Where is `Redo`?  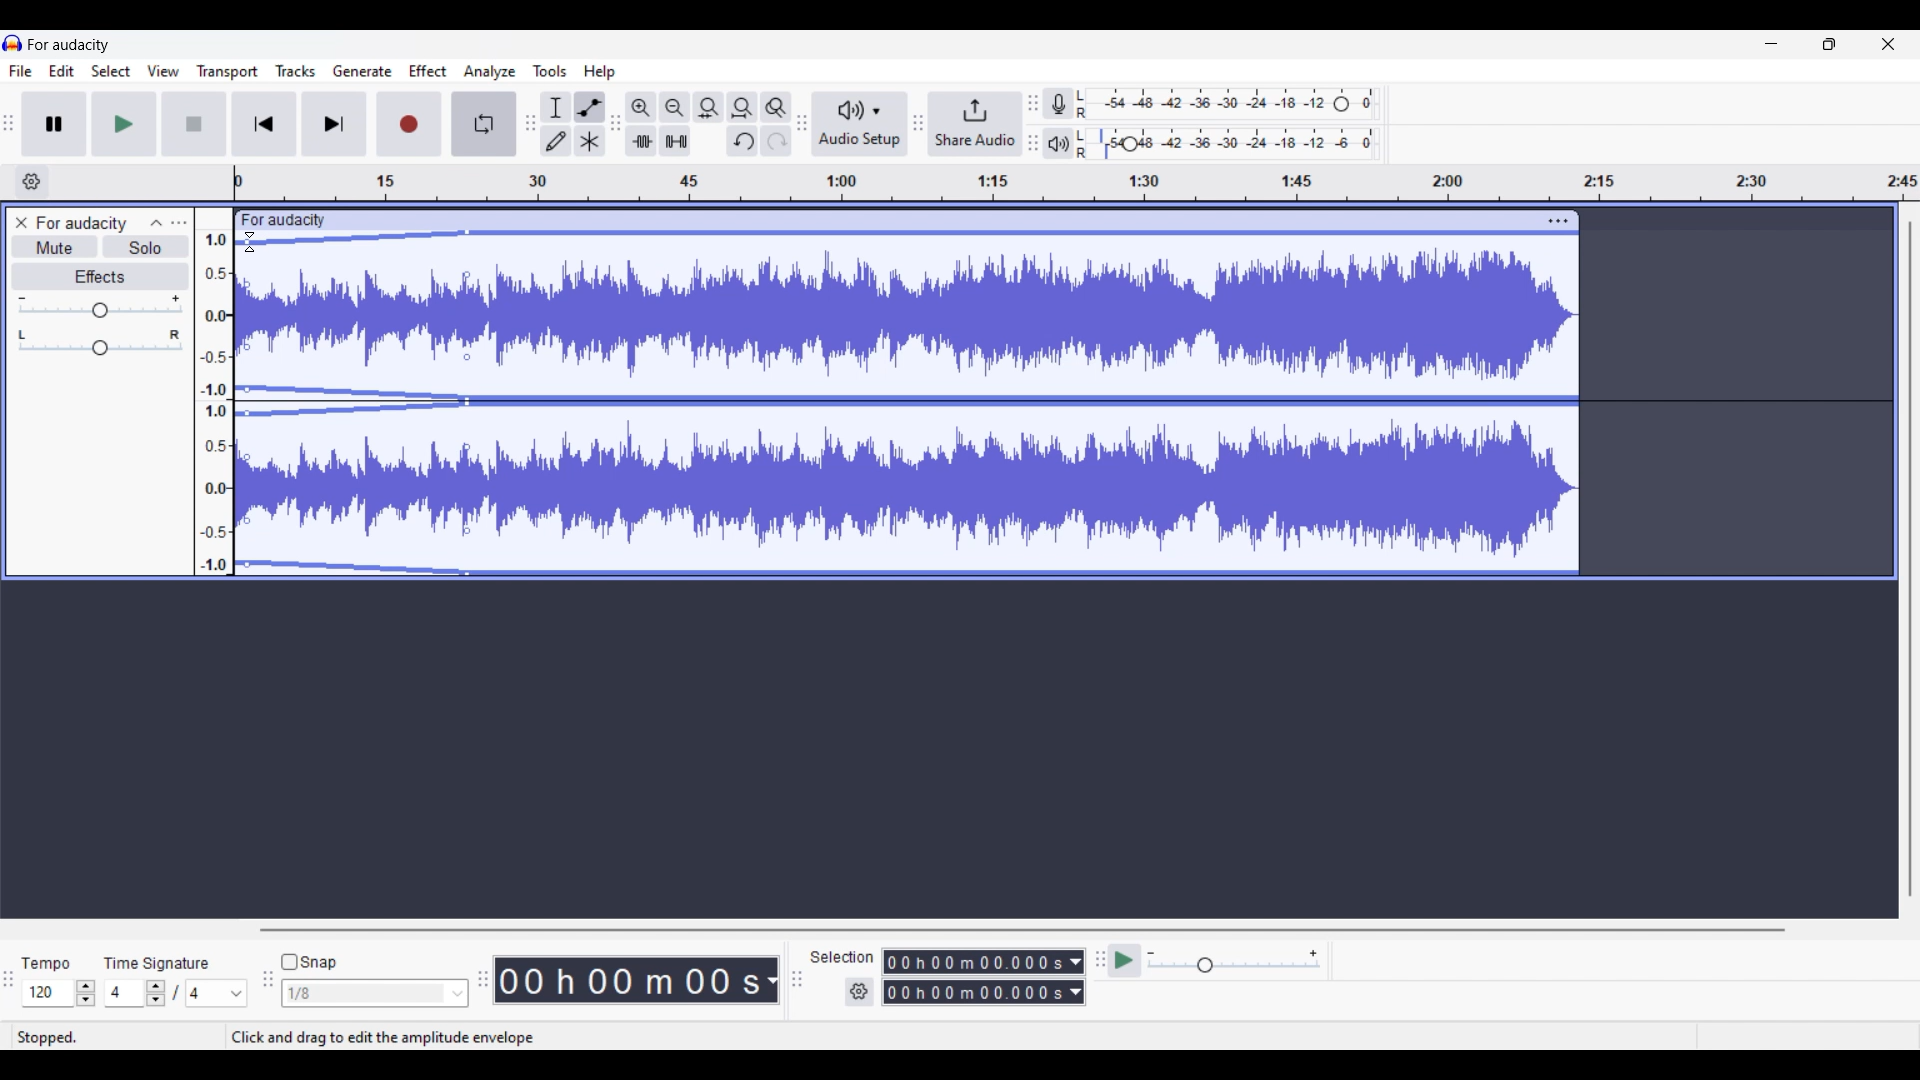 Redo is located at coordinates (777, 140).